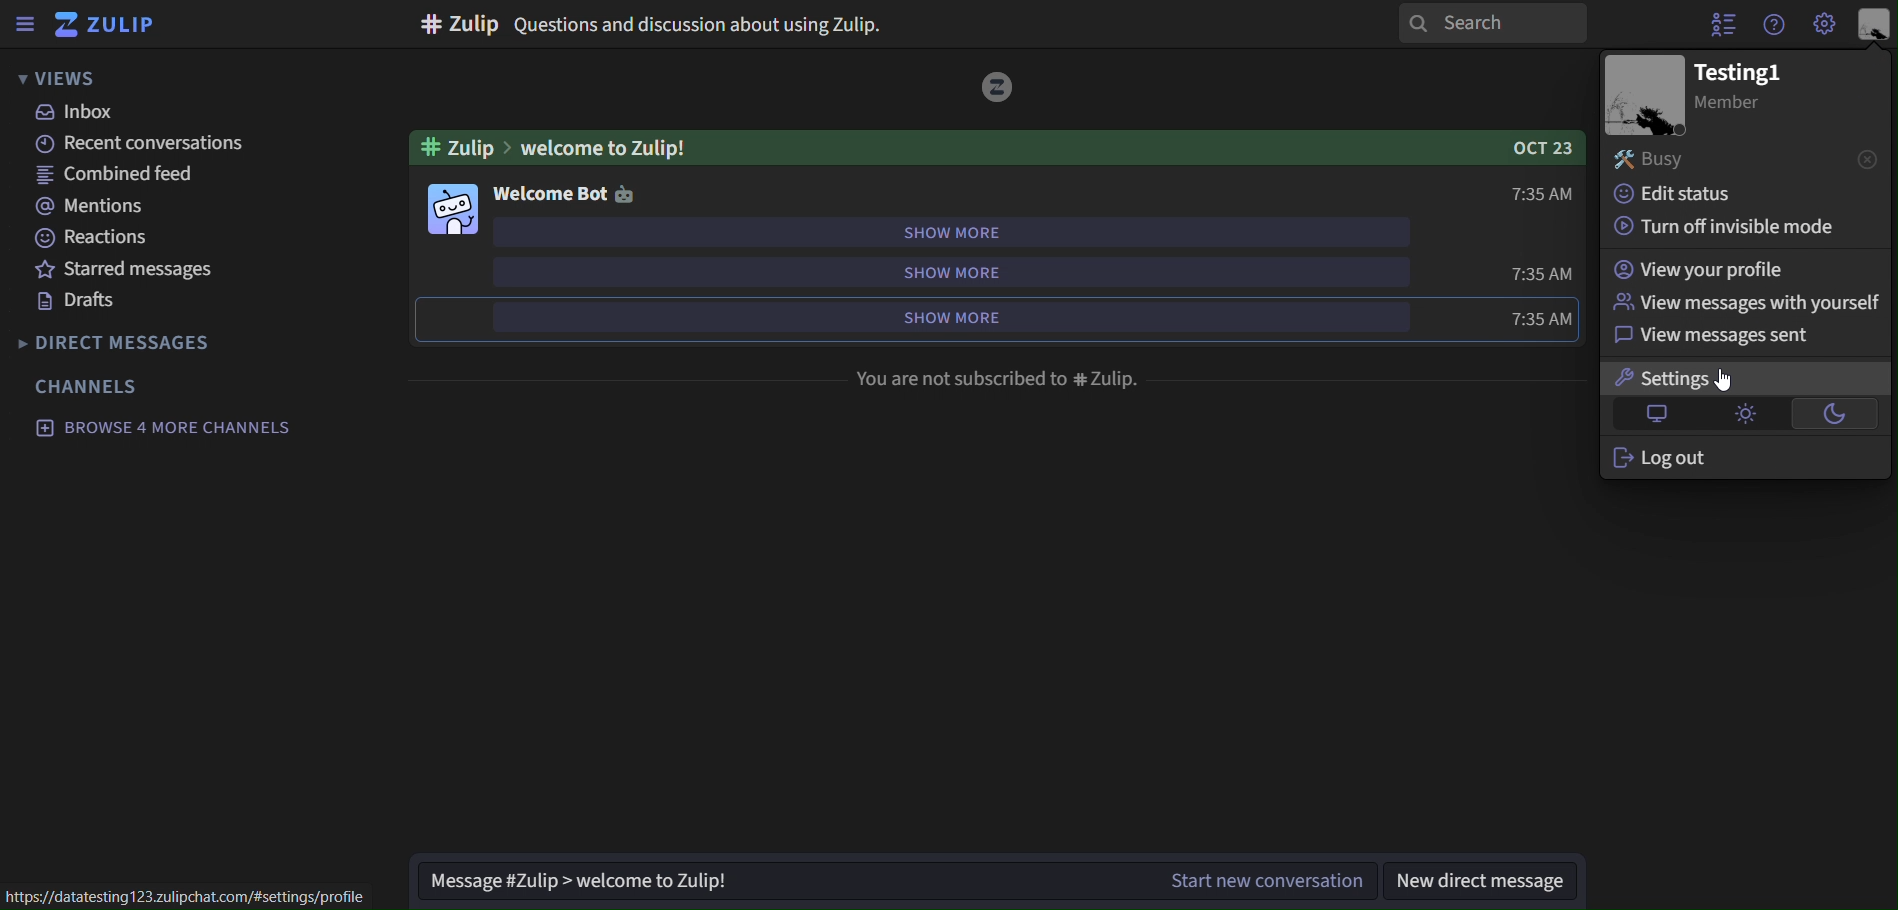 Image resolution: width=1898 pixels, height=910 pixels. Describe the element at coordinates (1744, 415) in the screenshot. I see `light theme` at that location.